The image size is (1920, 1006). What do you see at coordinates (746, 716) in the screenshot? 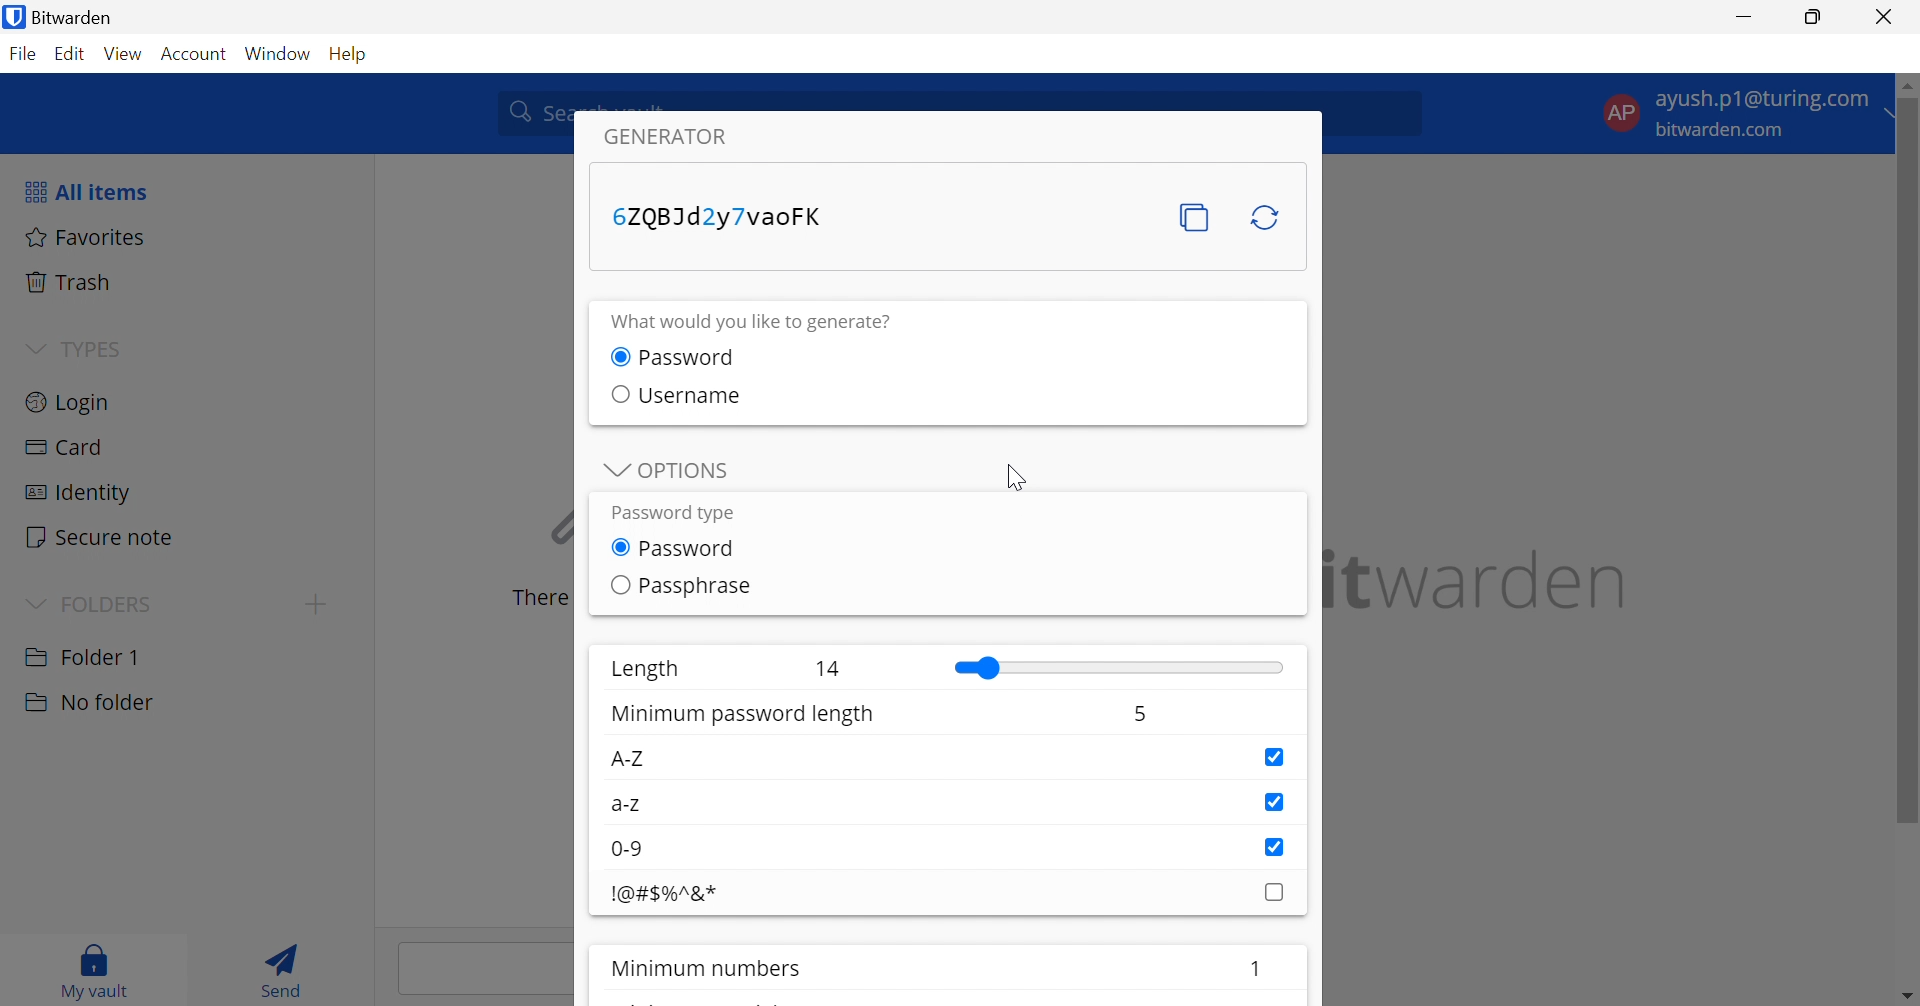
I see `Minimum password length` at bounding box center [746, 716].